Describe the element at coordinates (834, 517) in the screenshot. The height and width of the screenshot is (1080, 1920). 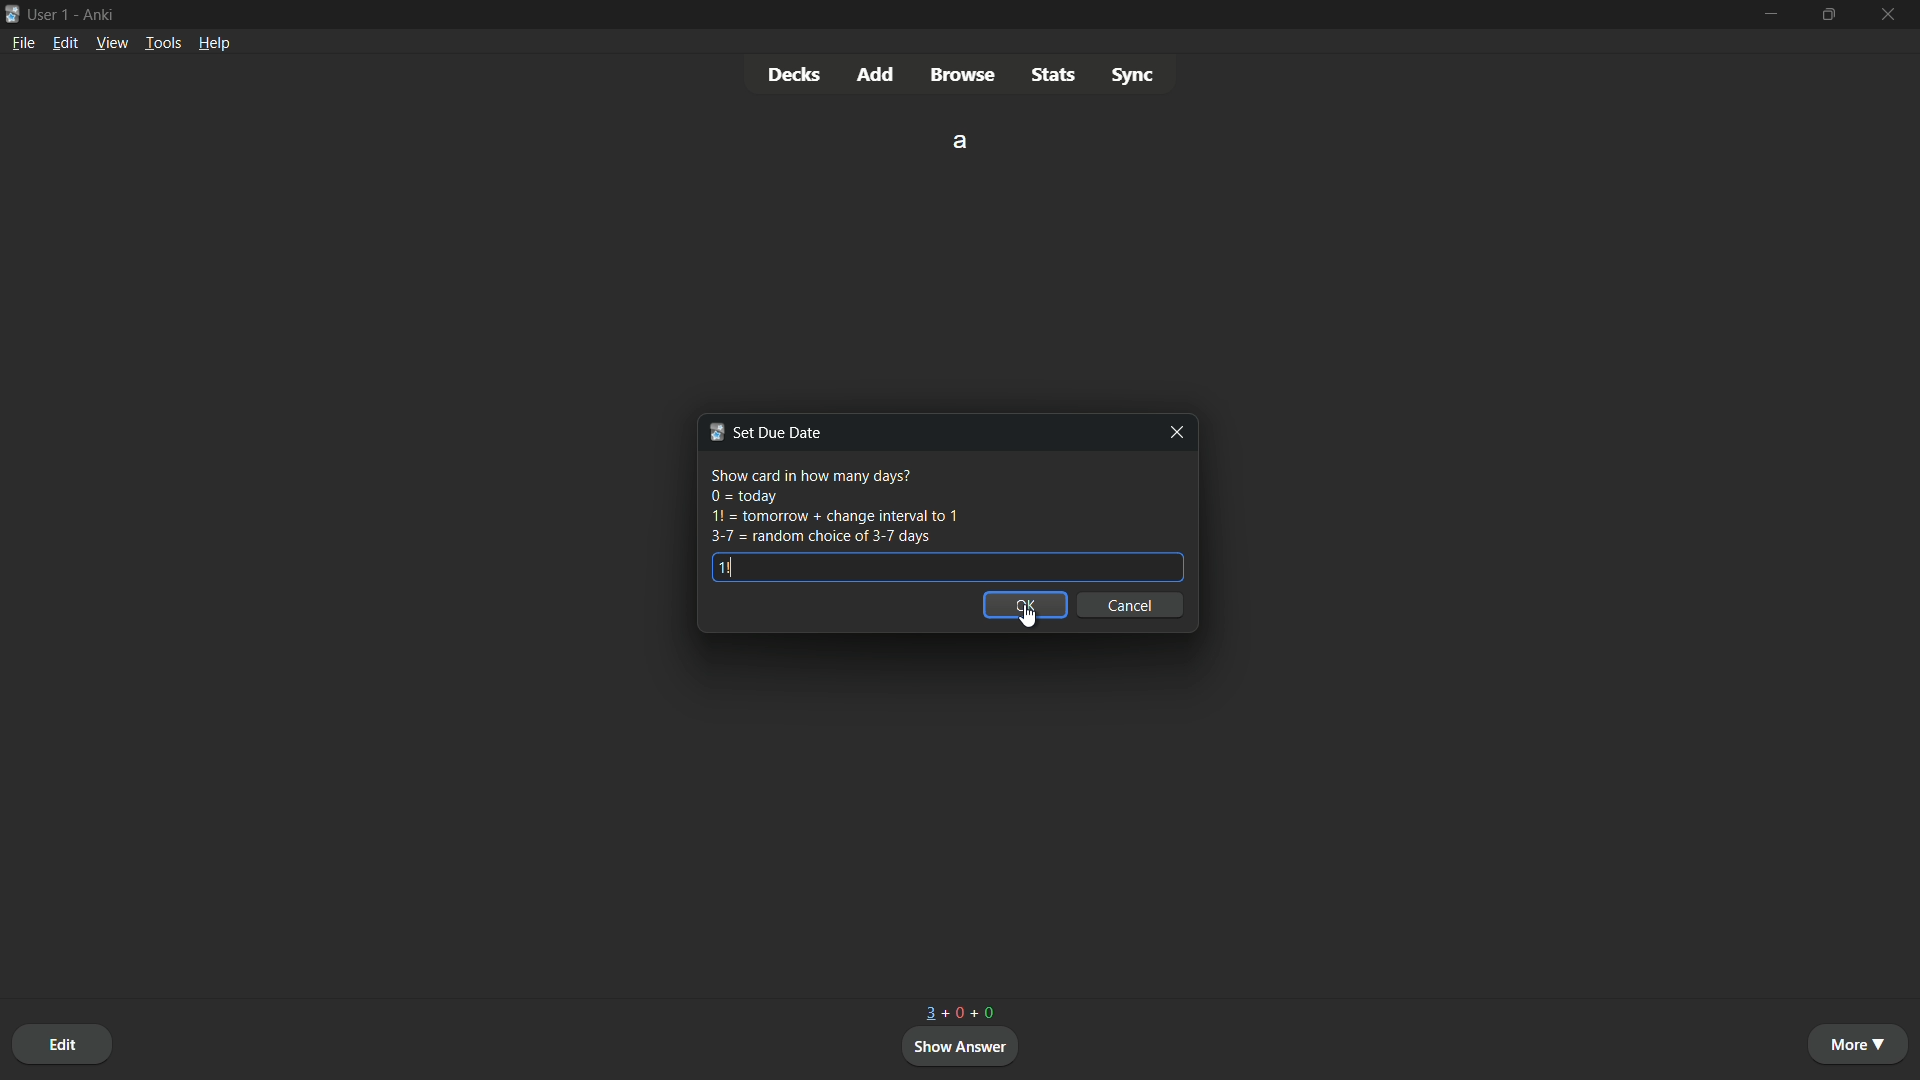
I see `1! = tomorrow + change interval to 1` at that location.